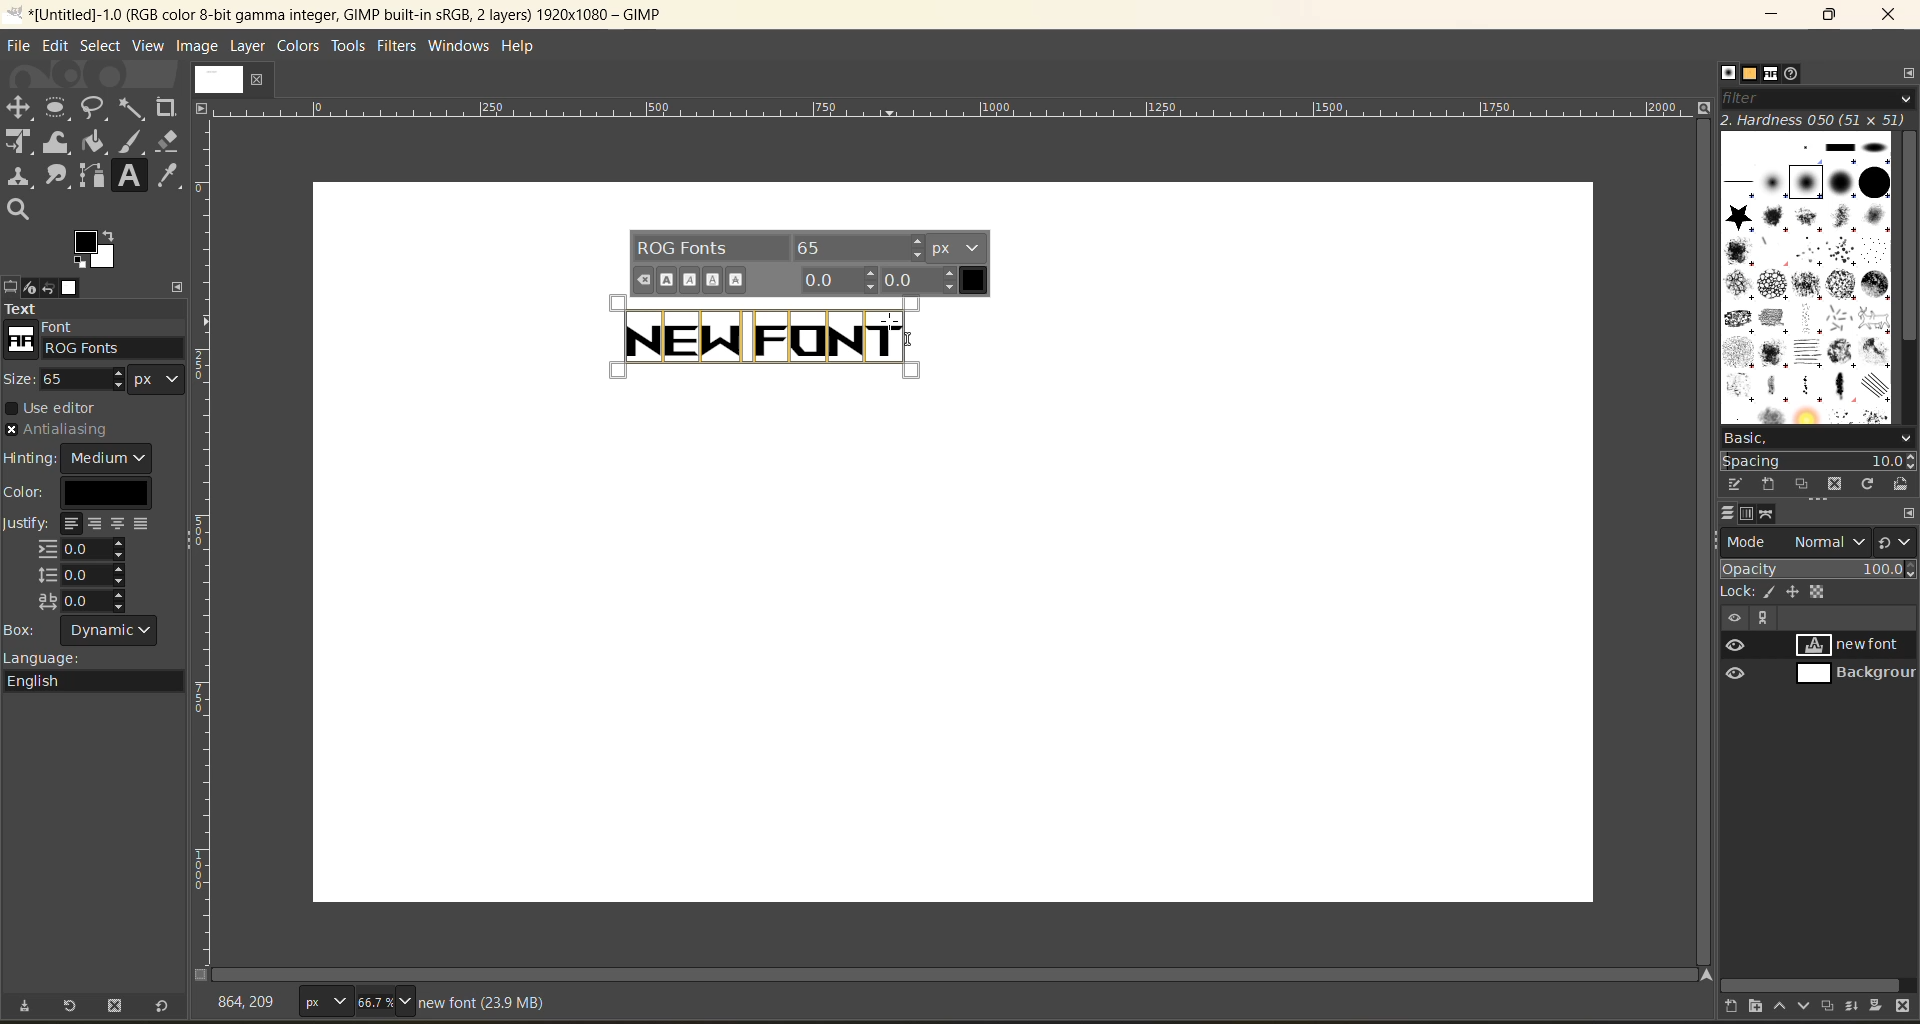  I want to click on lock pixel, position and alpha, so click(1817, 593).